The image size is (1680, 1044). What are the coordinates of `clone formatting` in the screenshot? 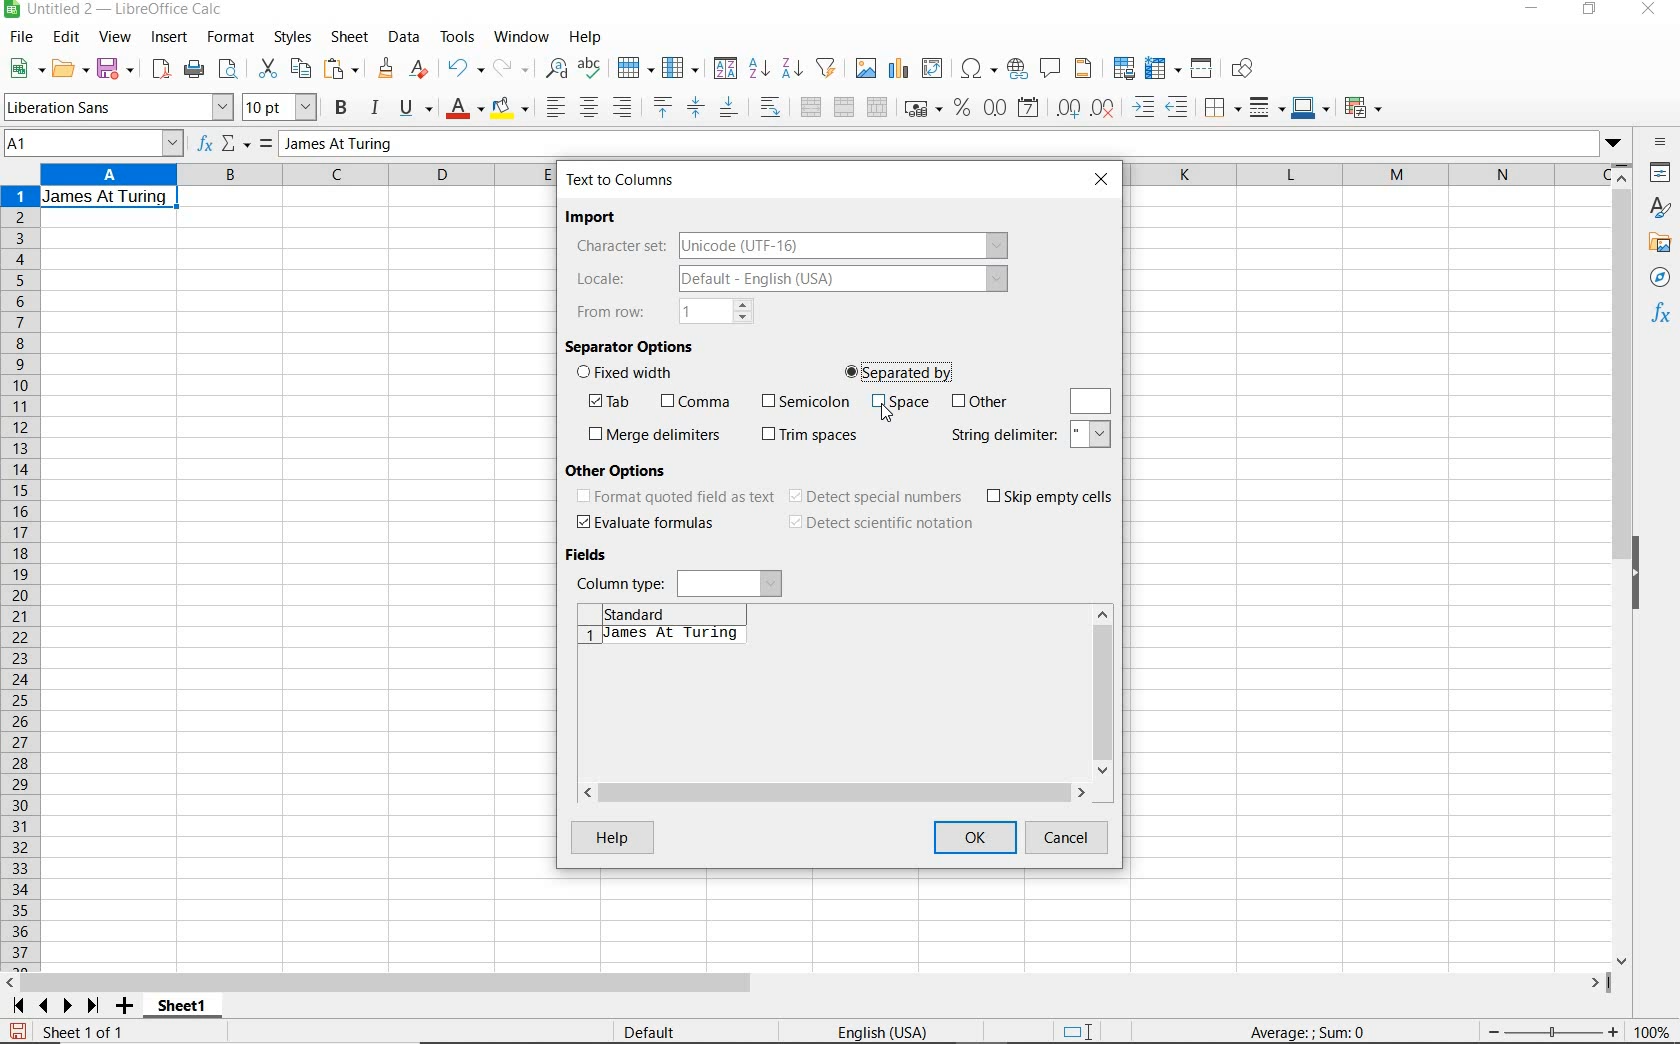 It's located at (385, 69).